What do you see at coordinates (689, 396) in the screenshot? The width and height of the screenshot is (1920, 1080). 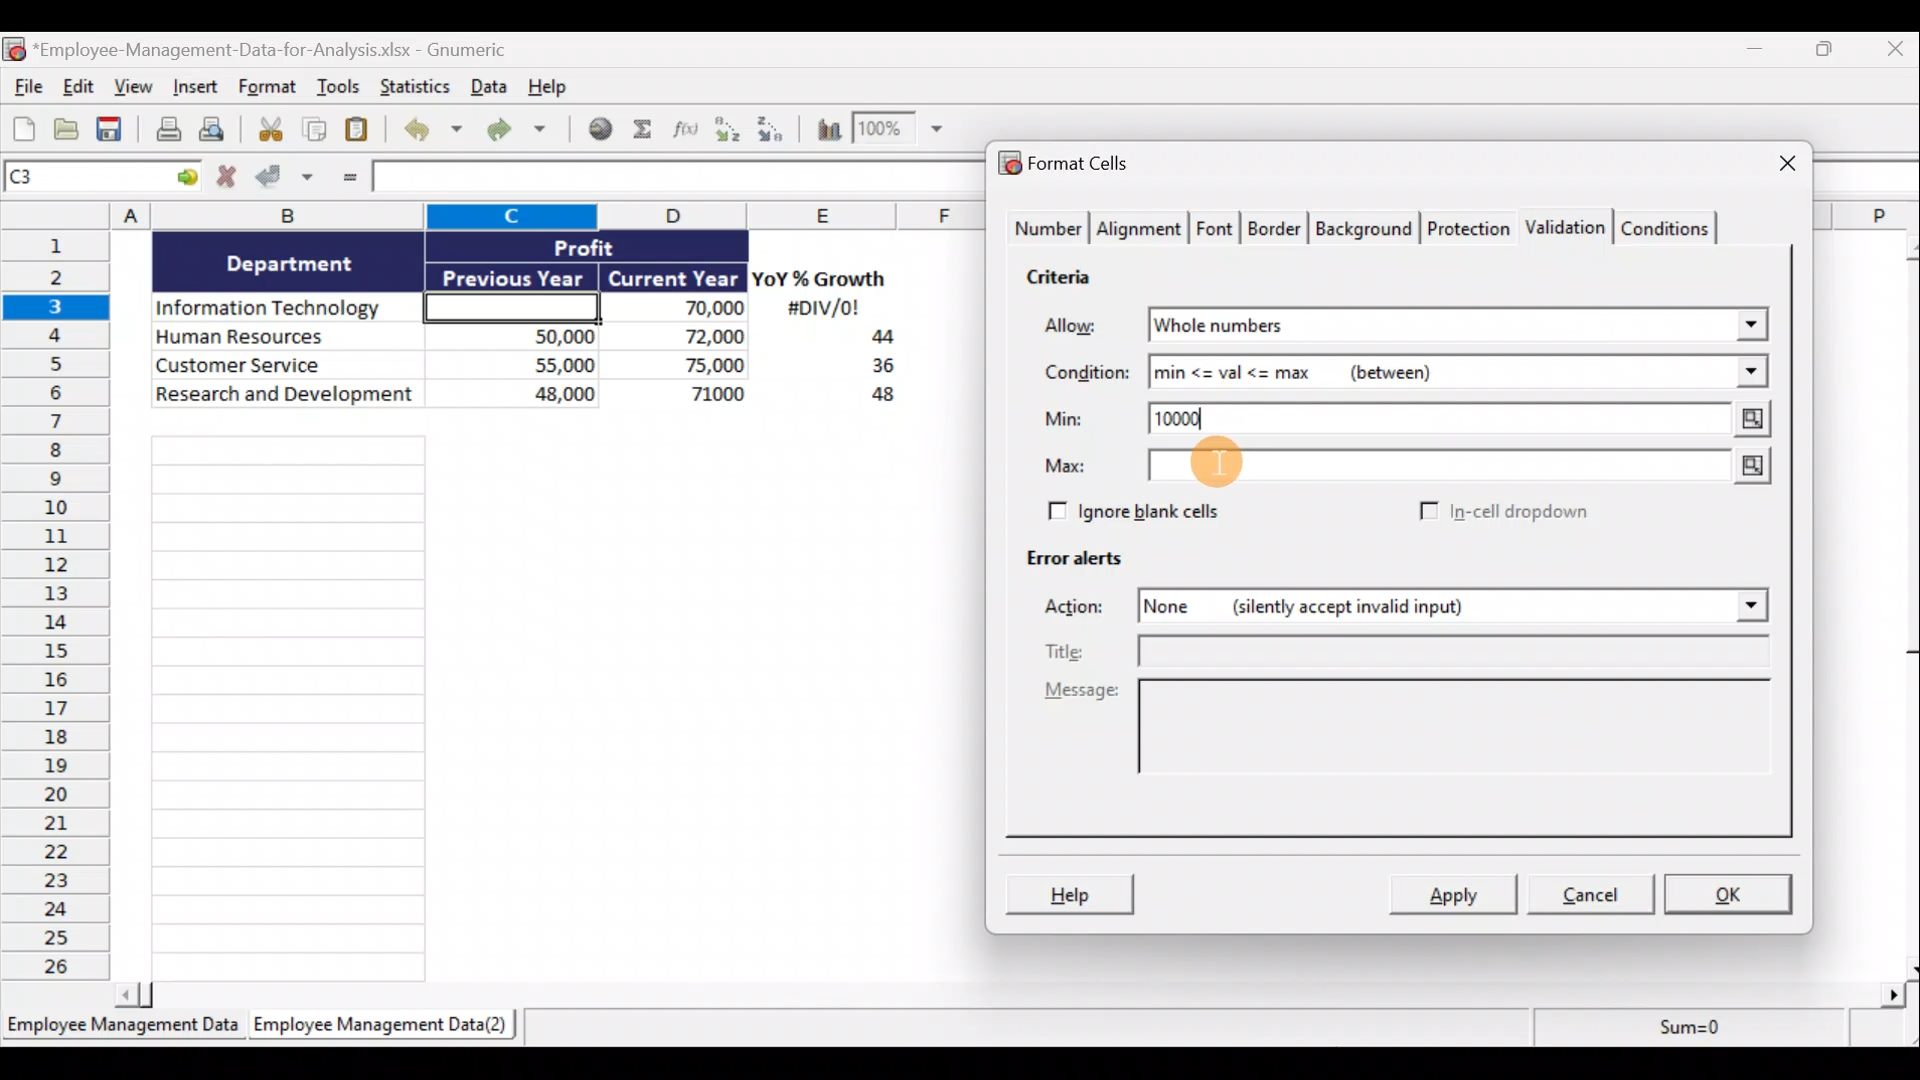 I see `71,000` at bounding box center [689, 396].